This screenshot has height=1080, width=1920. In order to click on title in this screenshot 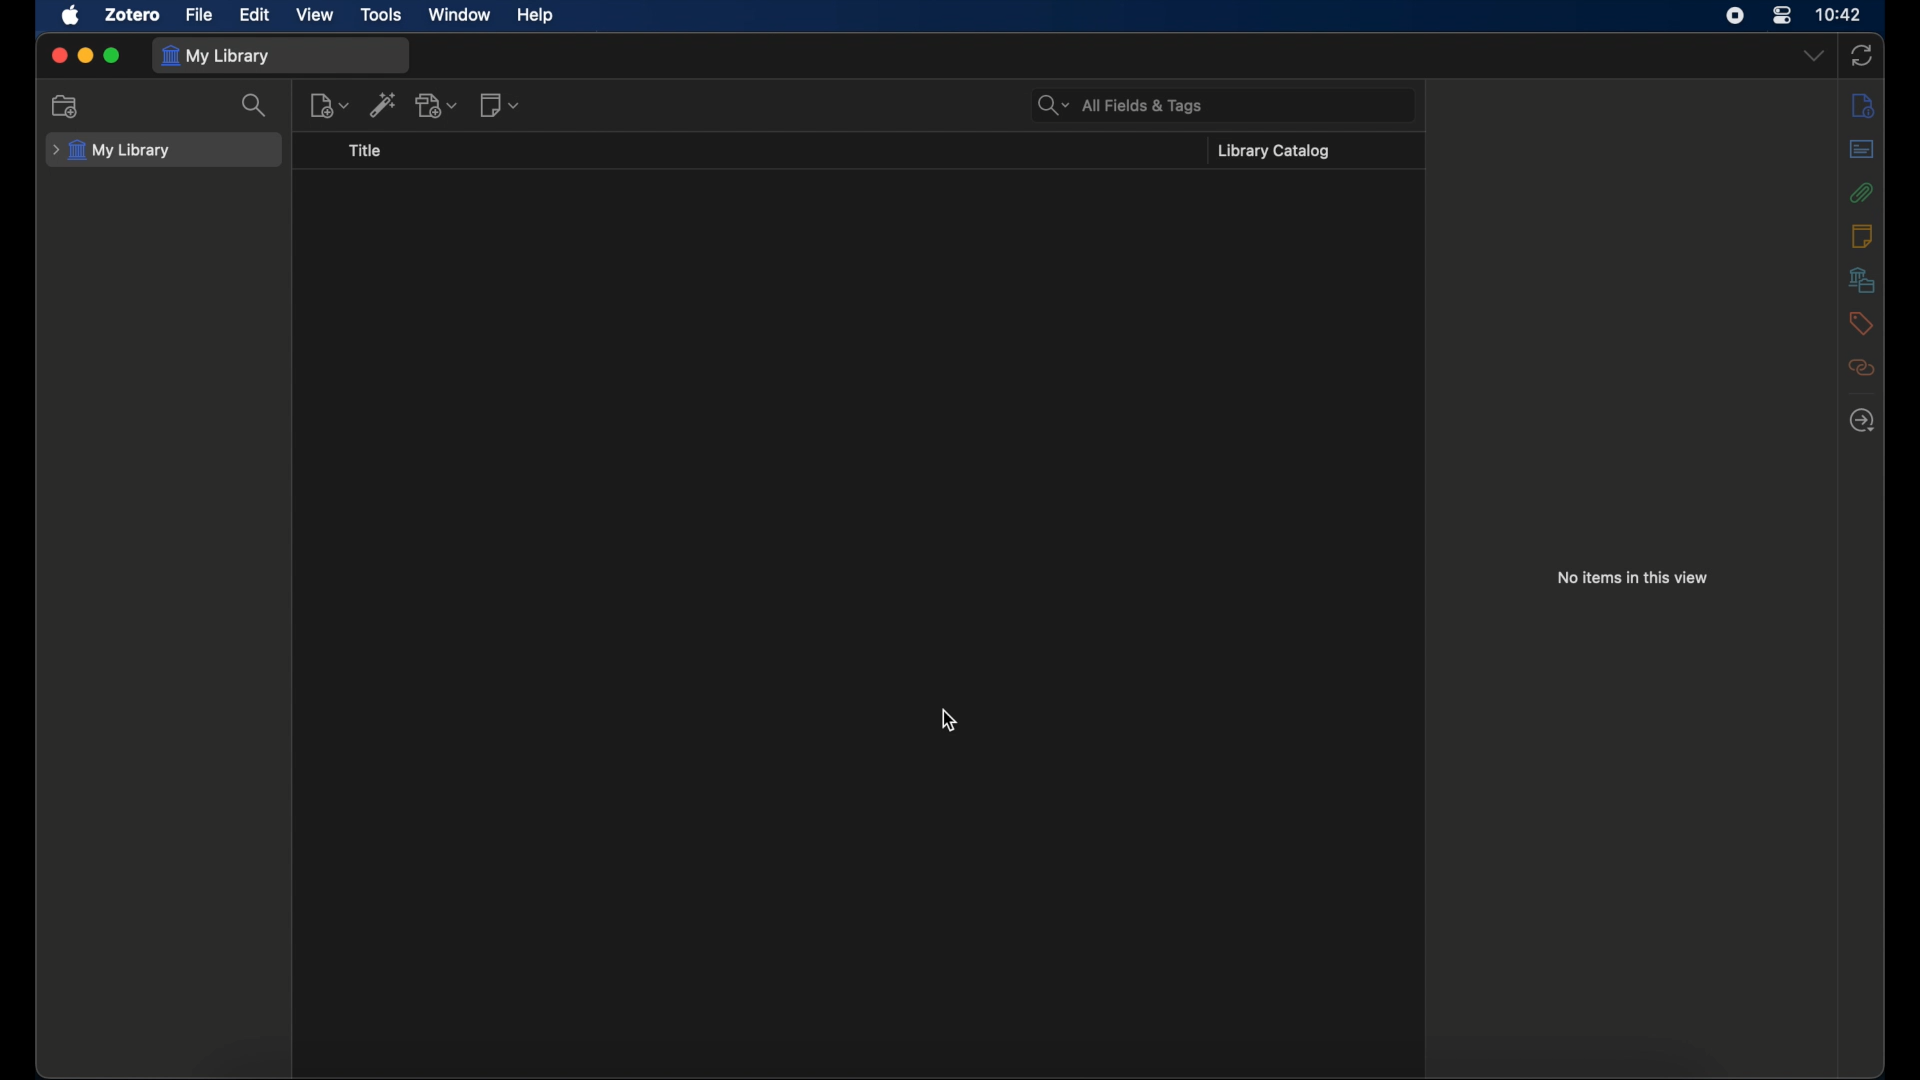, I will do `click(364, 151)`.